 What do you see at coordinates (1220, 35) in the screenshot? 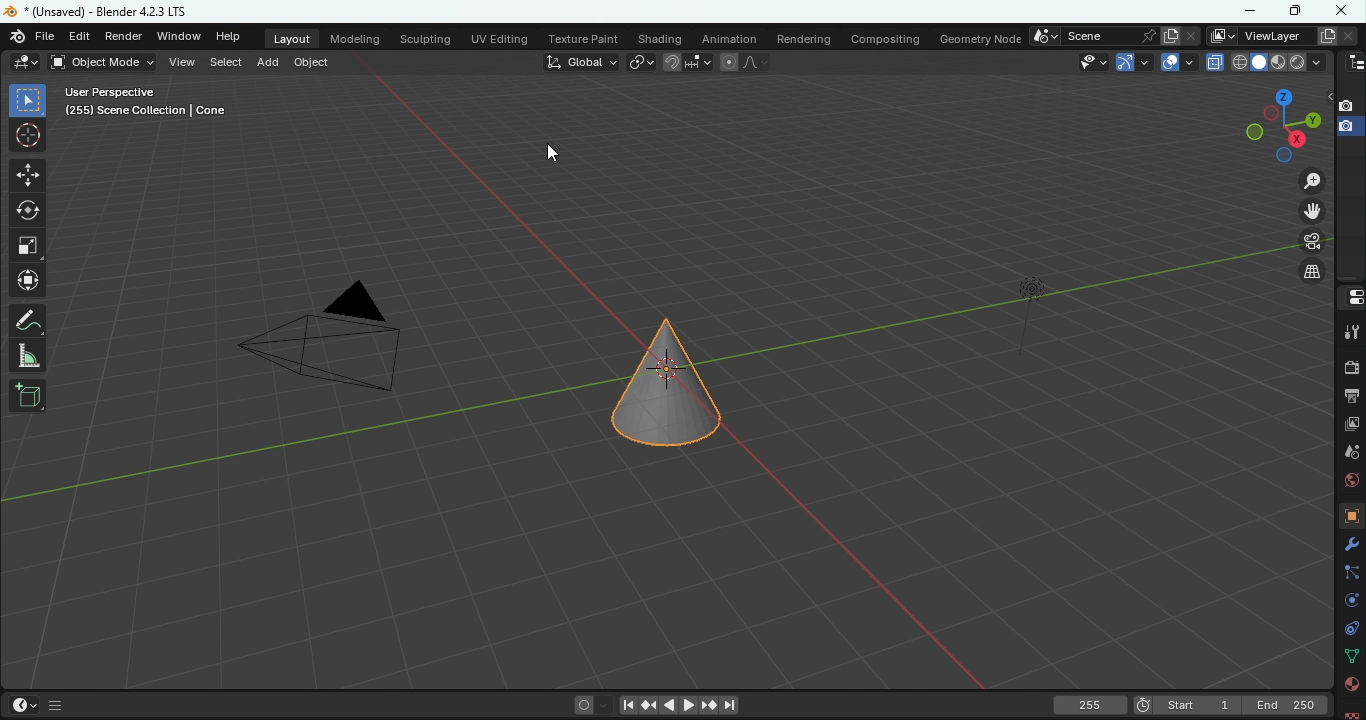
I see `The active workspace view layer showing in the window` at bounding box center [1220, 35].